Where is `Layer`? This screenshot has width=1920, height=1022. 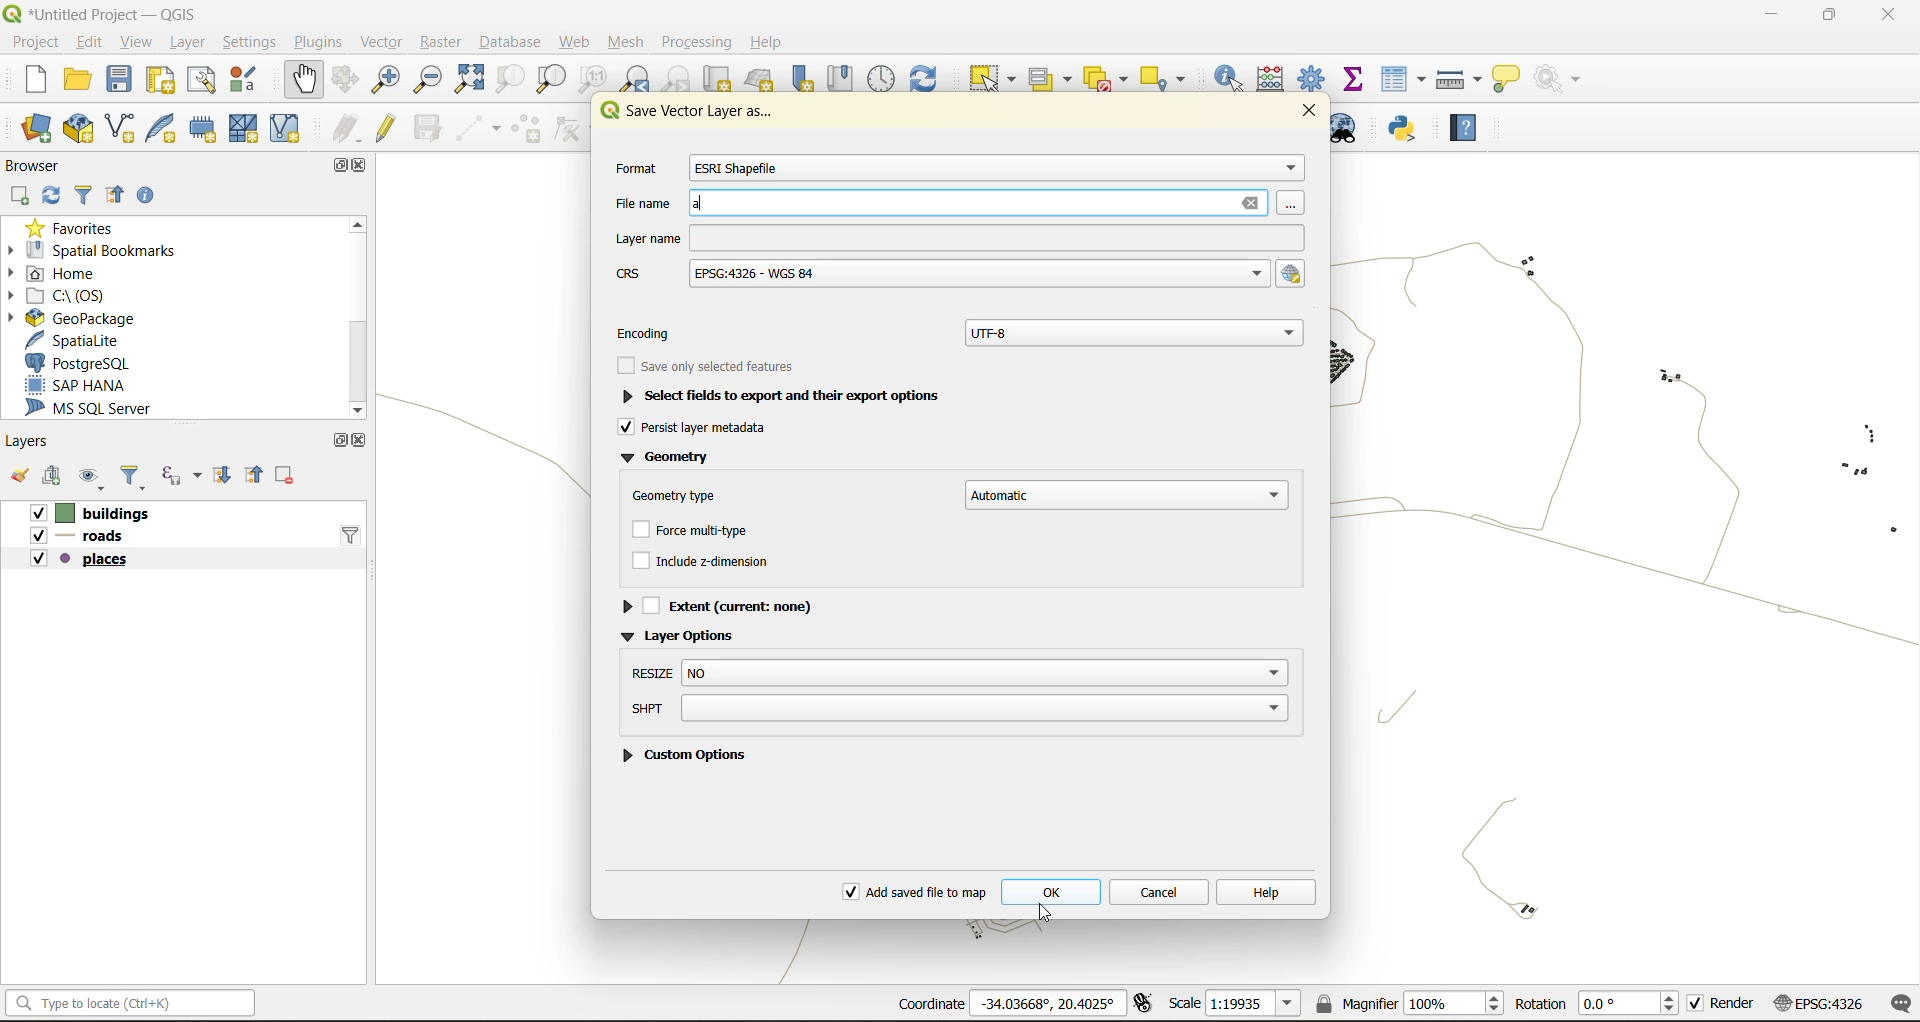 Layer is located at coordinates (955, 238).